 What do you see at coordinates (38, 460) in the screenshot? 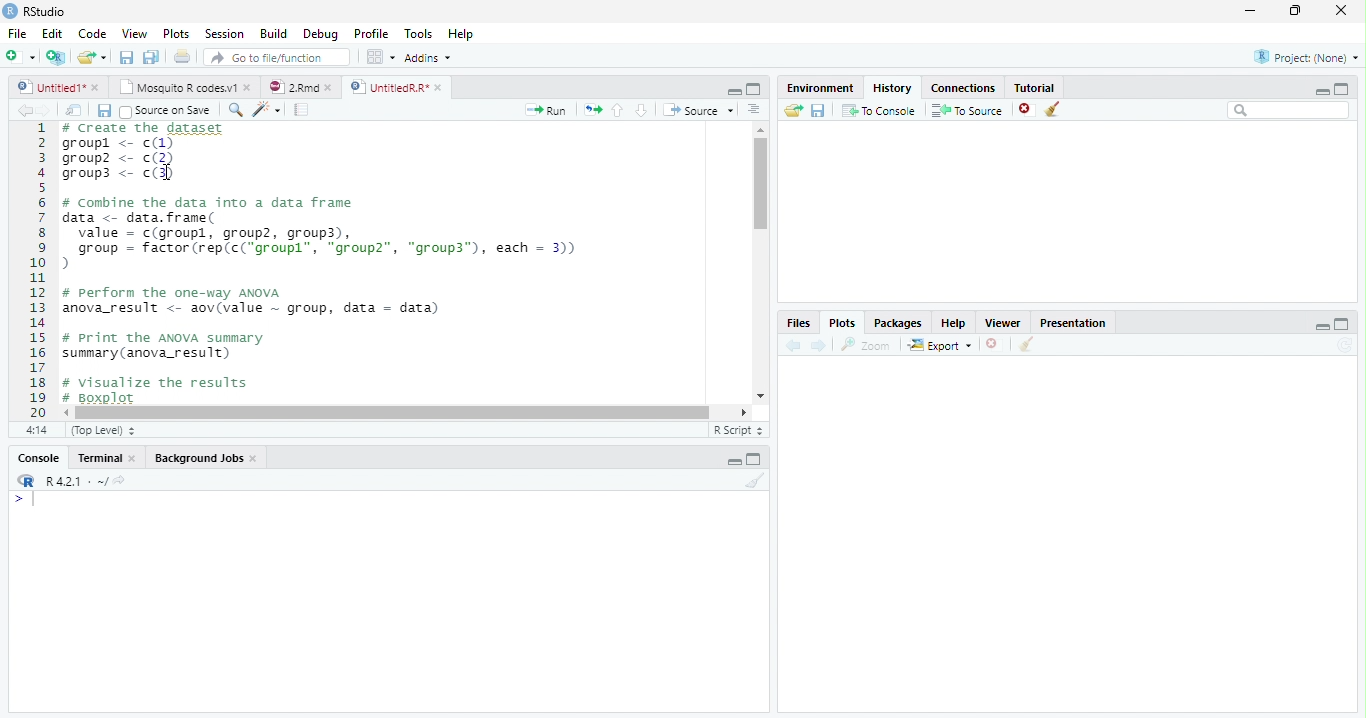
I see `Console` at bounding box center [38, 460].